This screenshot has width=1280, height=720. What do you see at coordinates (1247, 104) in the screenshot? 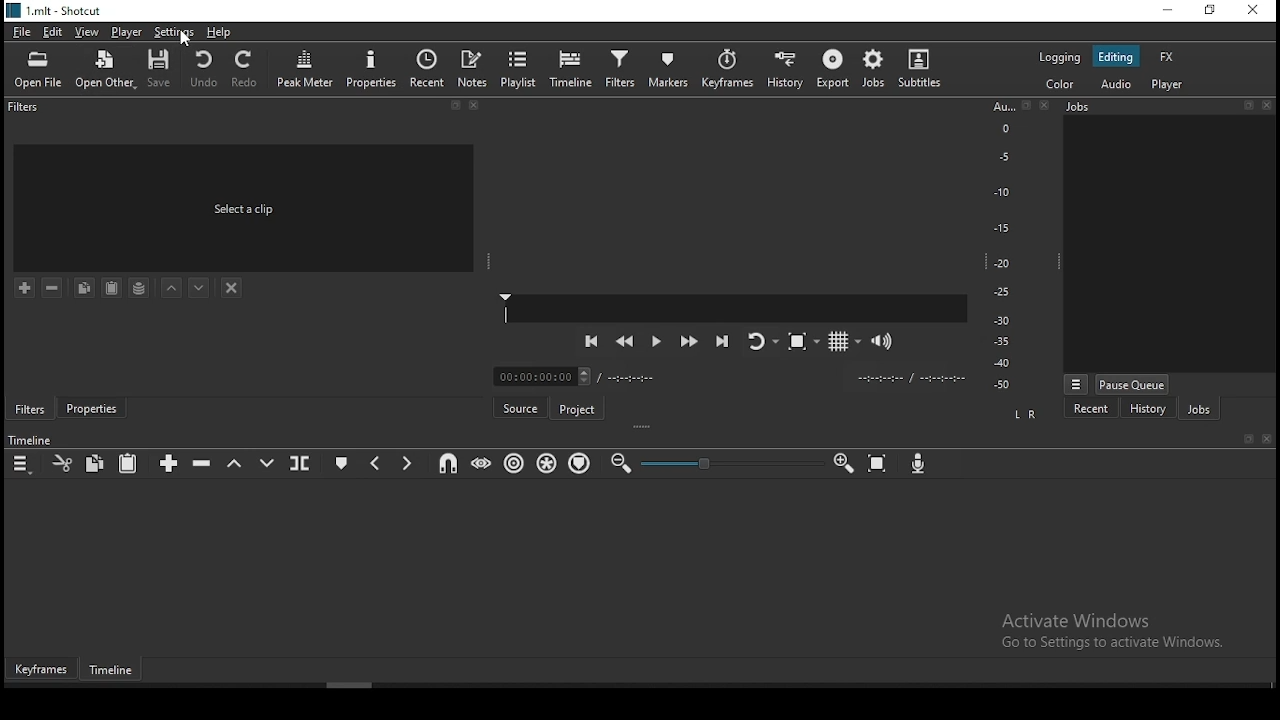
I see `Bookmark` at bounding box center [1247, 104].